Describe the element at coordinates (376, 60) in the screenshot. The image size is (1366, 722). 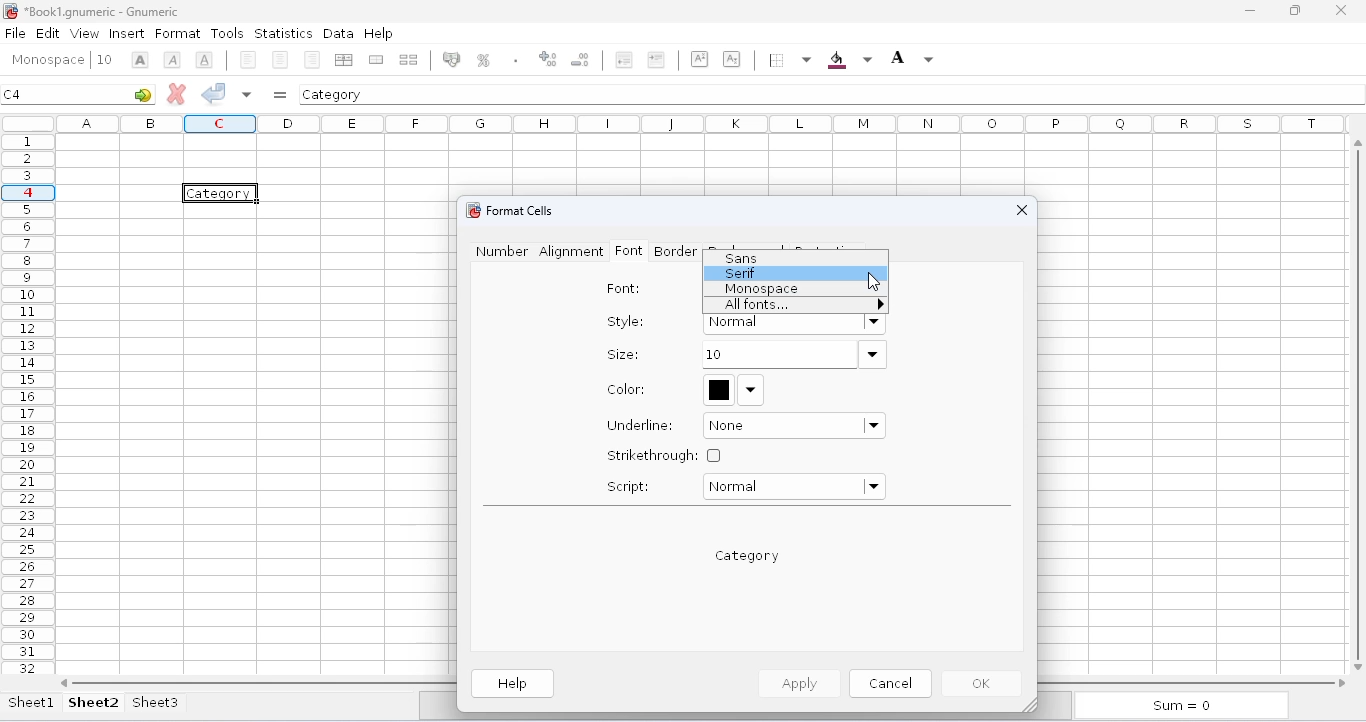
I see `merge a range of cells` at that location.